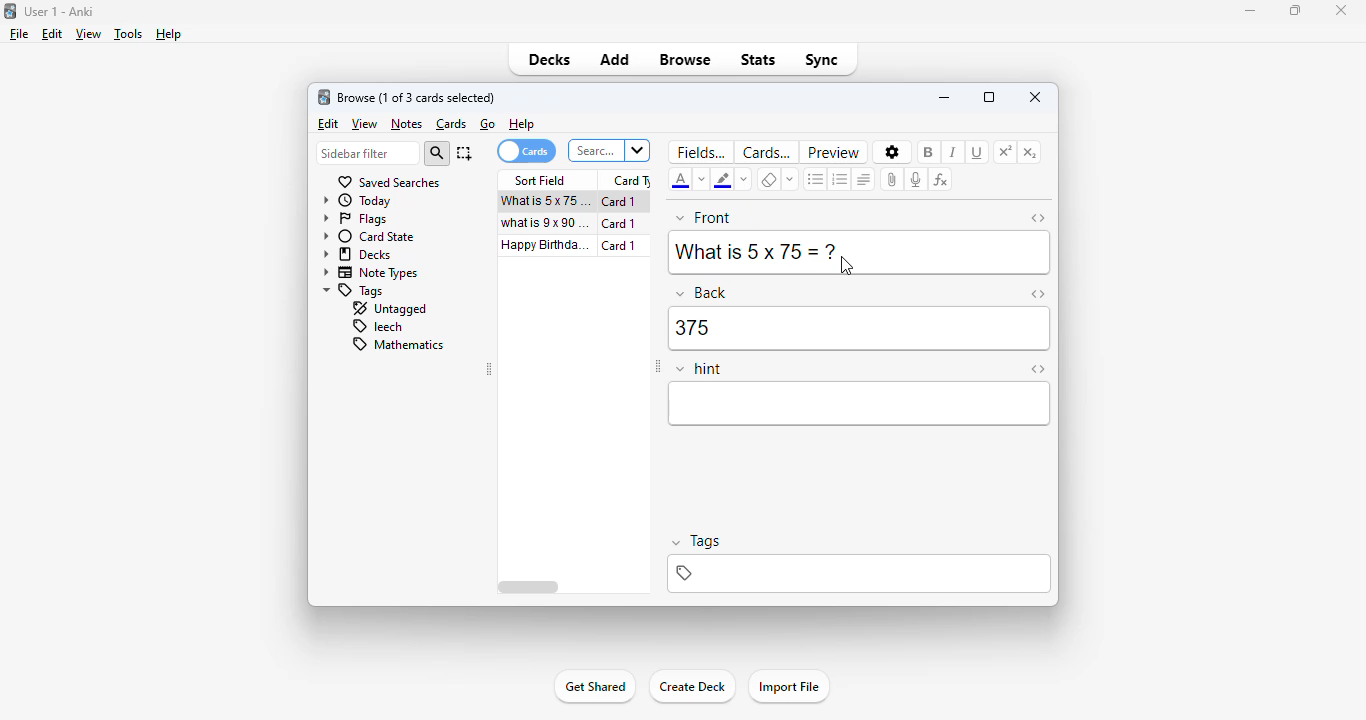 The height and width of the screenshot is (720, 1366). I want to click on toggle HTML editor, so click(1038, 218).